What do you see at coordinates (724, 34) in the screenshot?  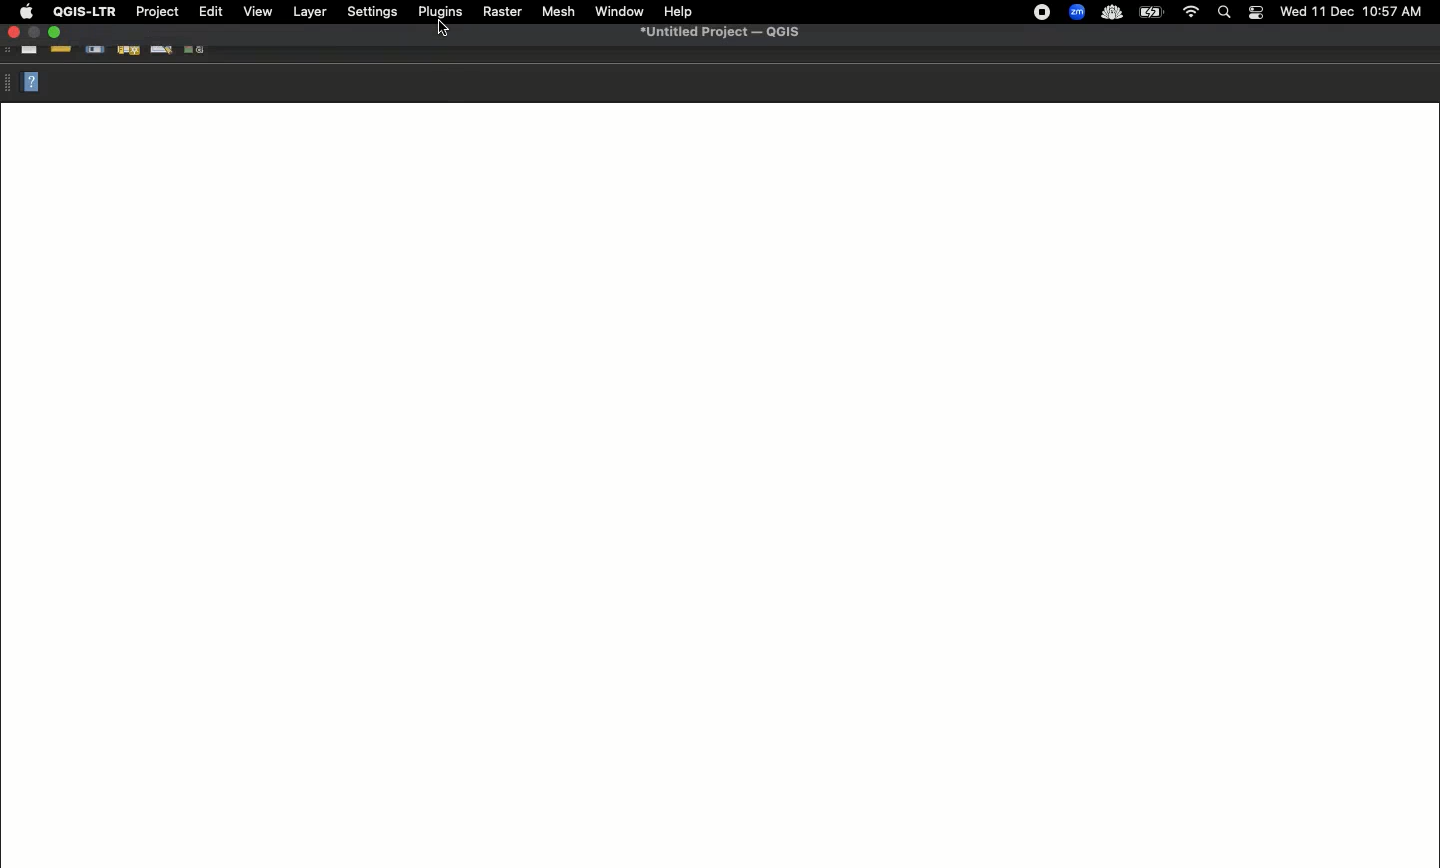 I see `Name` at bounding box center [724, 34].